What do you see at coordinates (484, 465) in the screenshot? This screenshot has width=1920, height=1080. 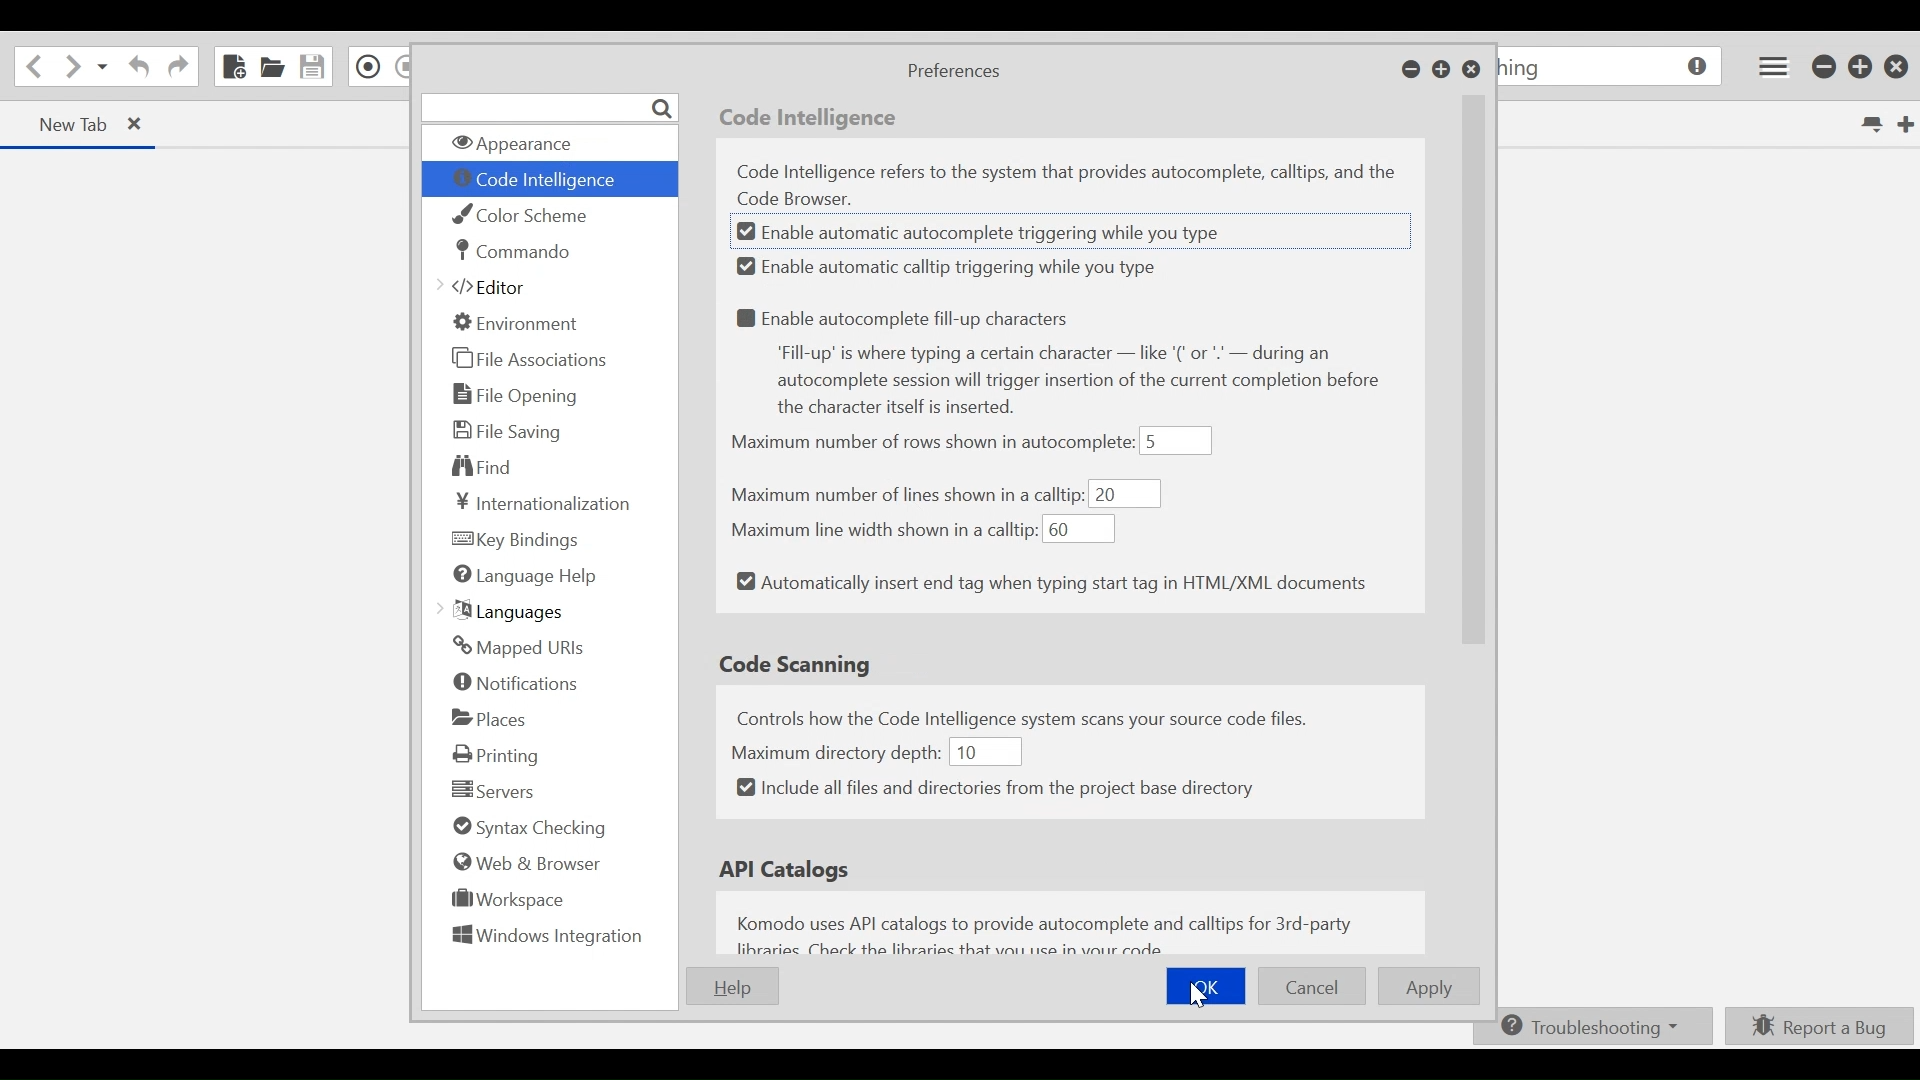 I see `Find` at bounding box center [484, 465].